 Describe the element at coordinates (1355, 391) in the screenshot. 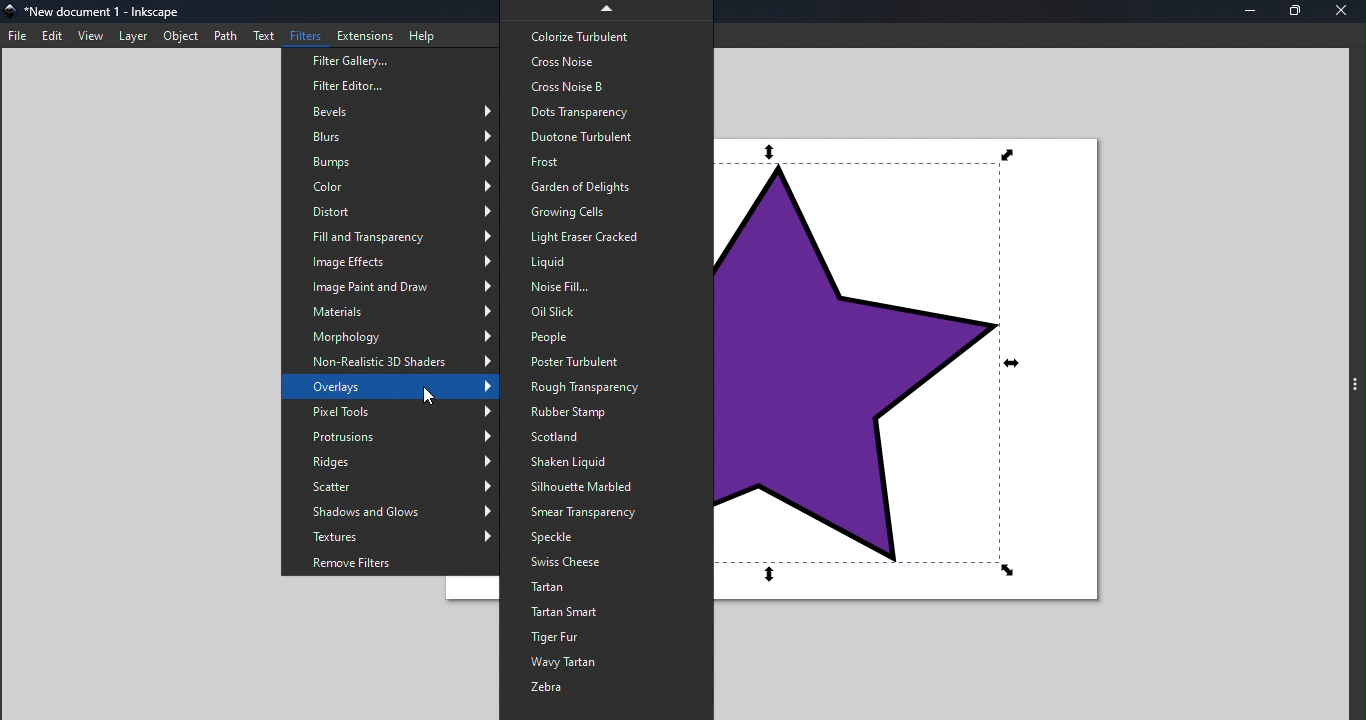

I see `Command panel` at that location.